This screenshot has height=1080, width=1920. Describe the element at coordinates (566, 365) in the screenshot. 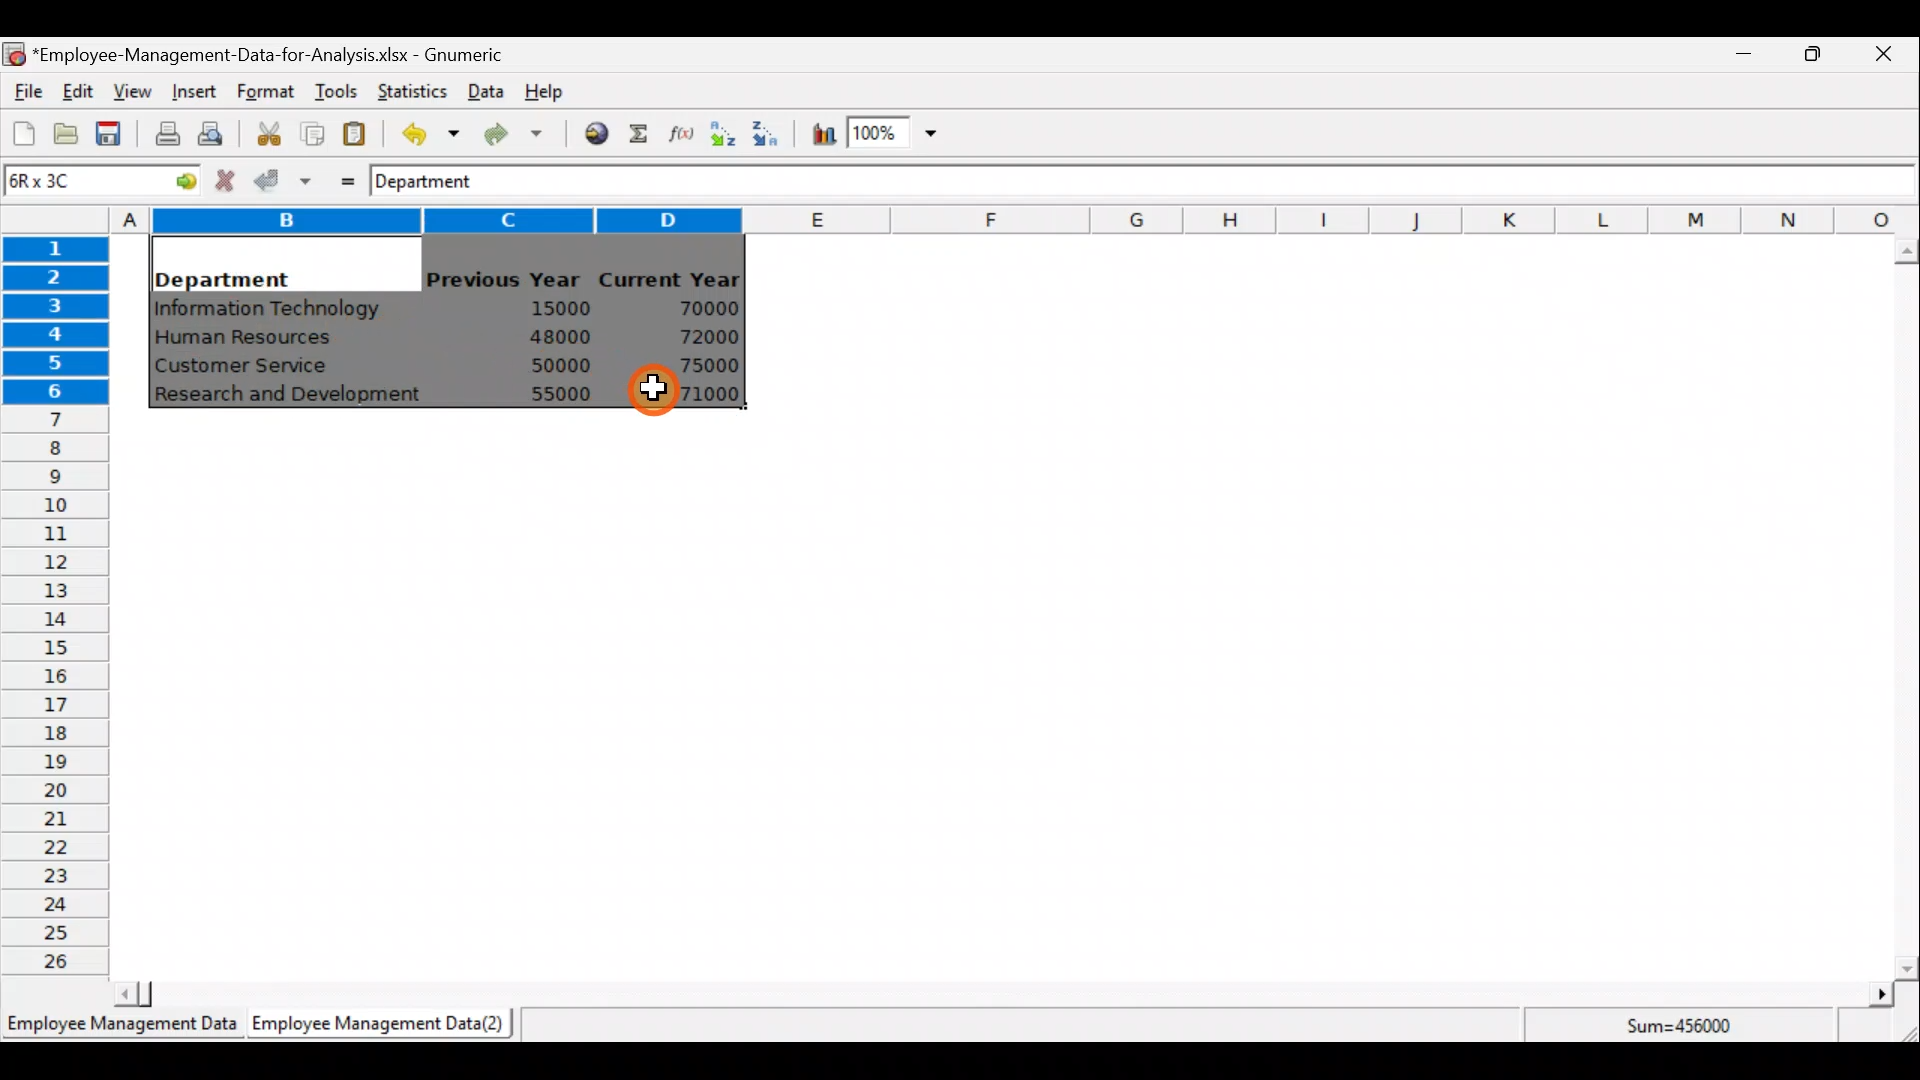

I see `50000` at that location.